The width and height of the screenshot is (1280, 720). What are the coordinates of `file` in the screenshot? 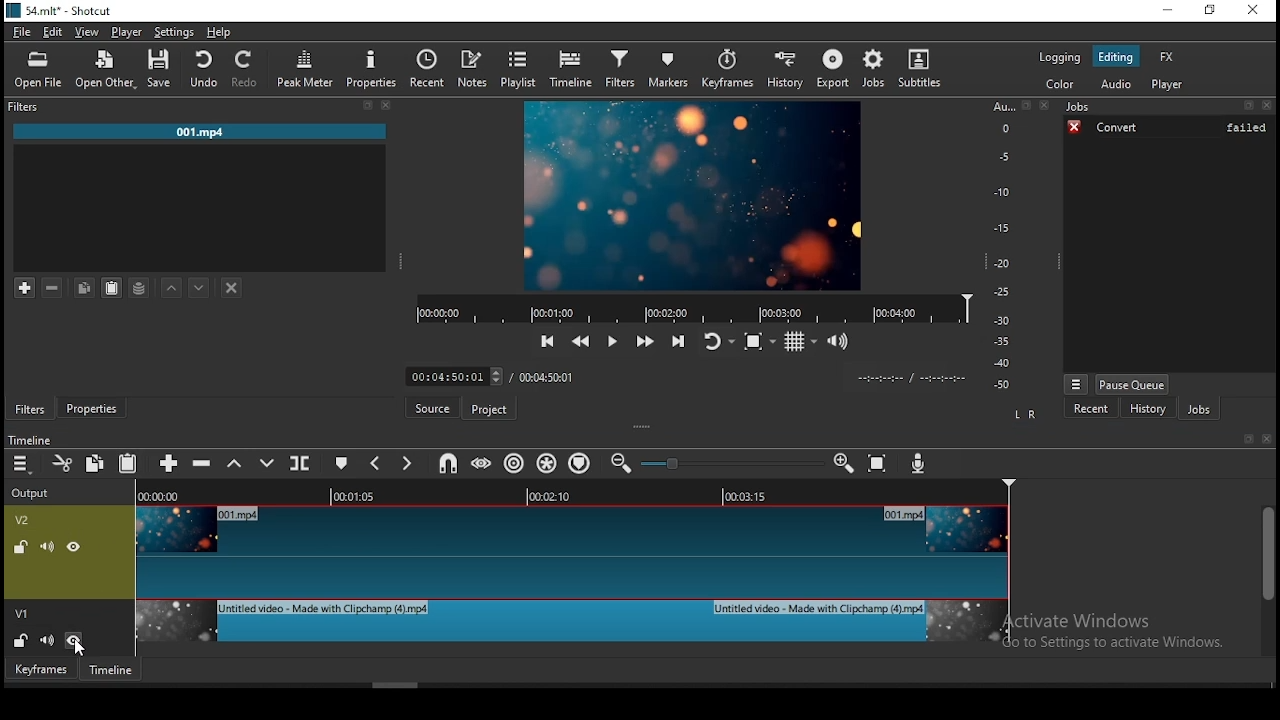 It's located at (23, 32).